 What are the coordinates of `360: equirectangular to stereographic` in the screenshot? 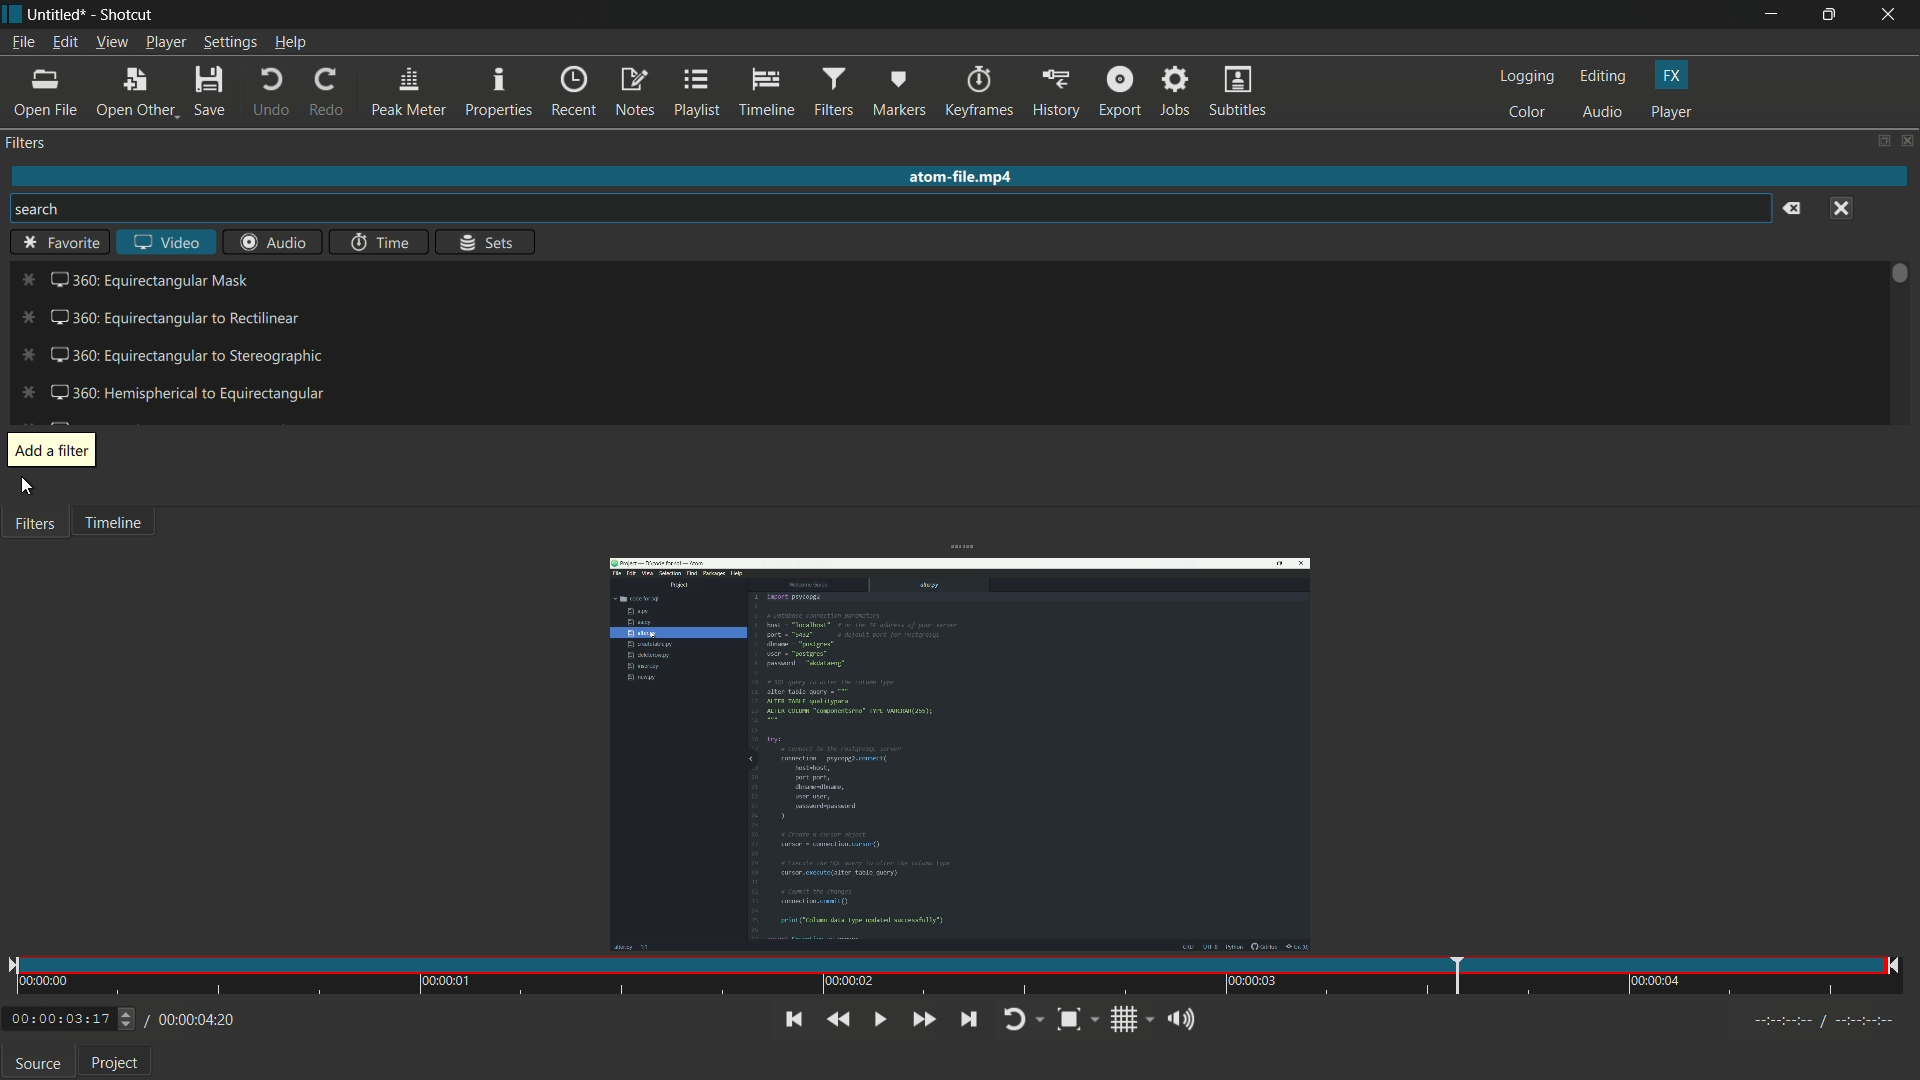 It's located at (173, 354).